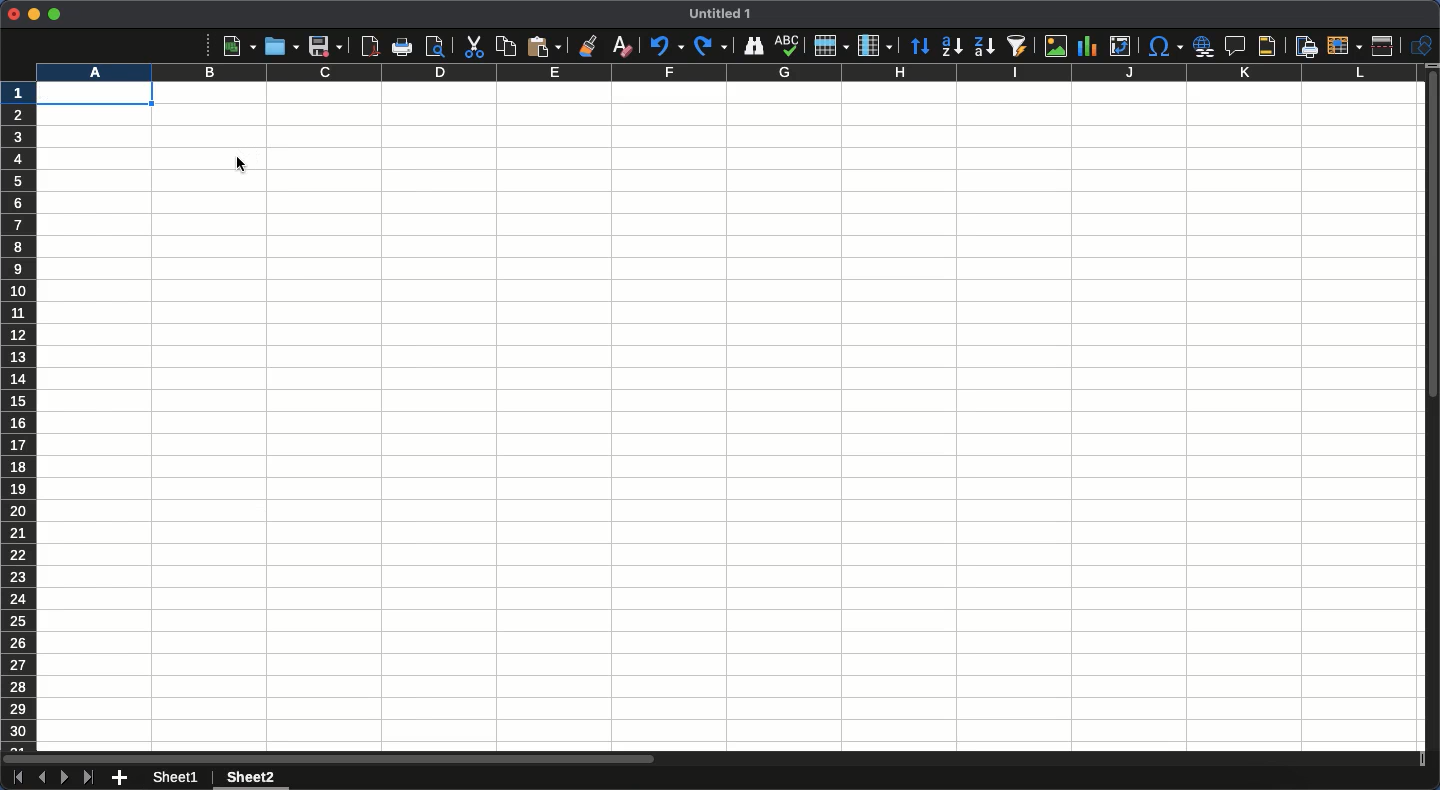 Image resolution: width=1440 pixels, height=790 pixels. Describe the element at coordinates (279, 45) in the screenshot. I see `Open` at that location.